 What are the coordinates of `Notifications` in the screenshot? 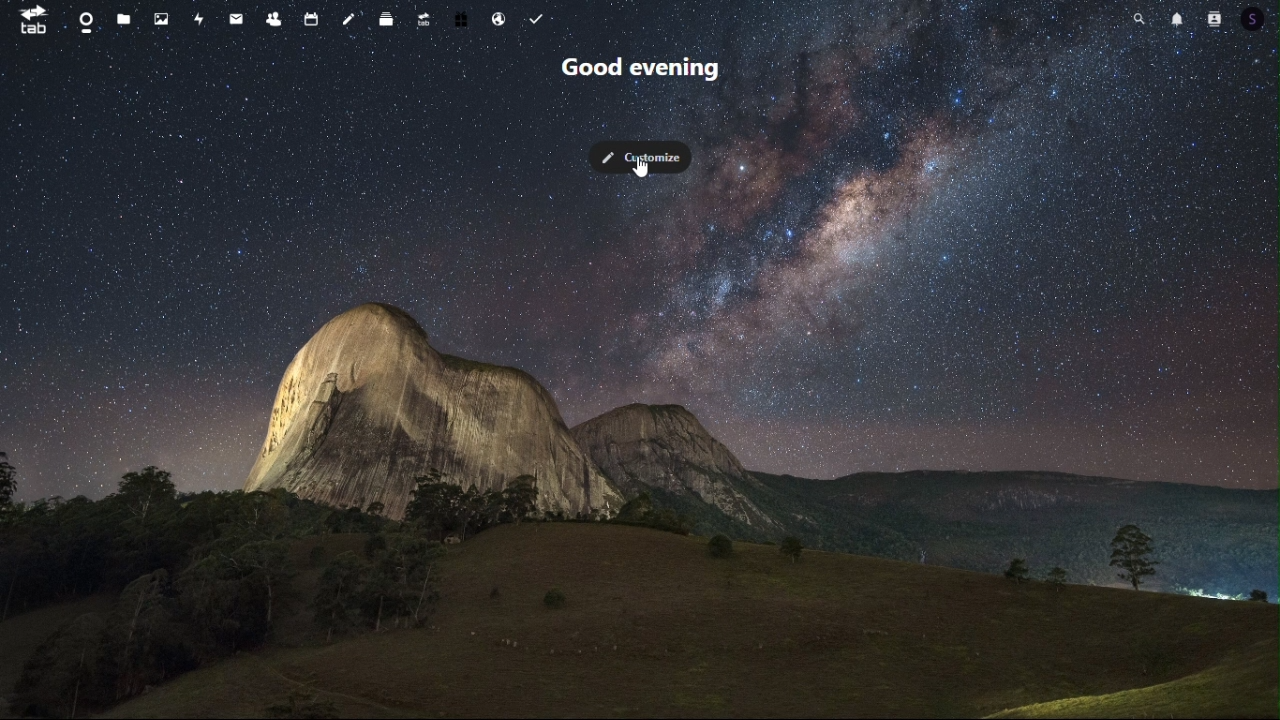 It's located at (1175, 17).